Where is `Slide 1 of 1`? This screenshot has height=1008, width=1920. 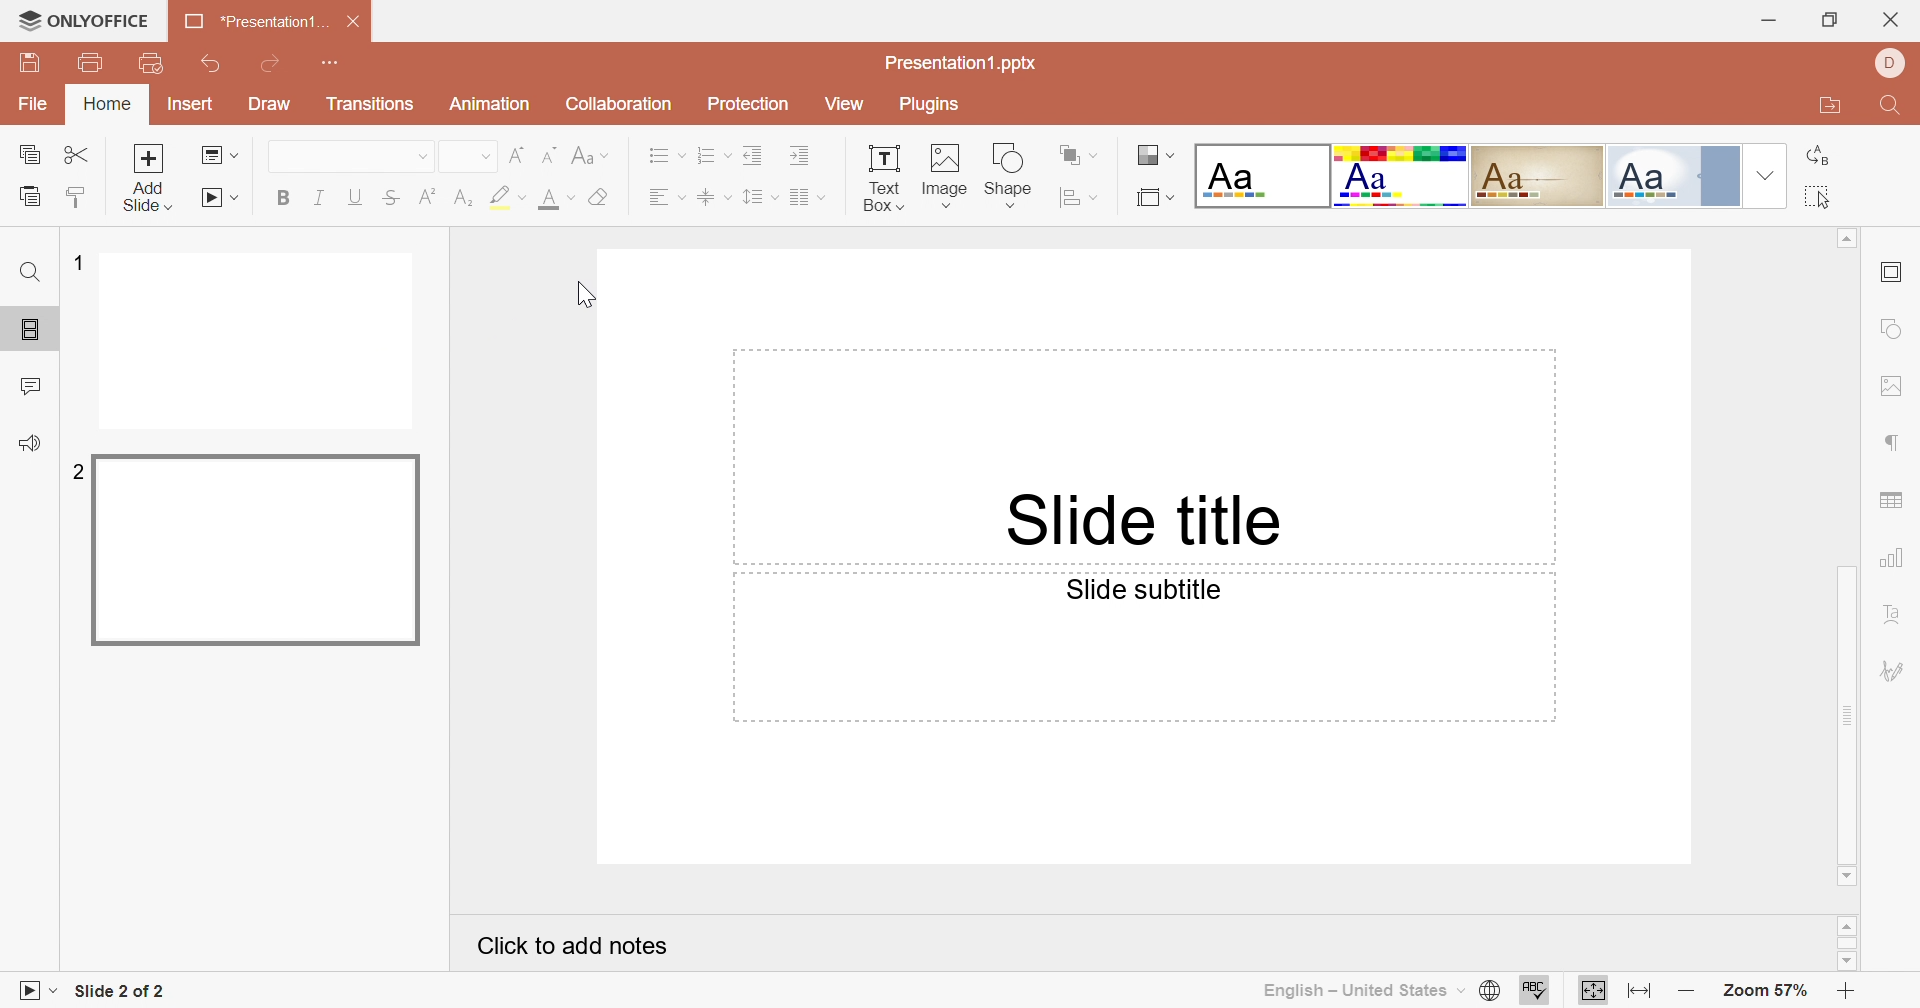 Slide 1 of 1 is located at coordinates (125, 991).